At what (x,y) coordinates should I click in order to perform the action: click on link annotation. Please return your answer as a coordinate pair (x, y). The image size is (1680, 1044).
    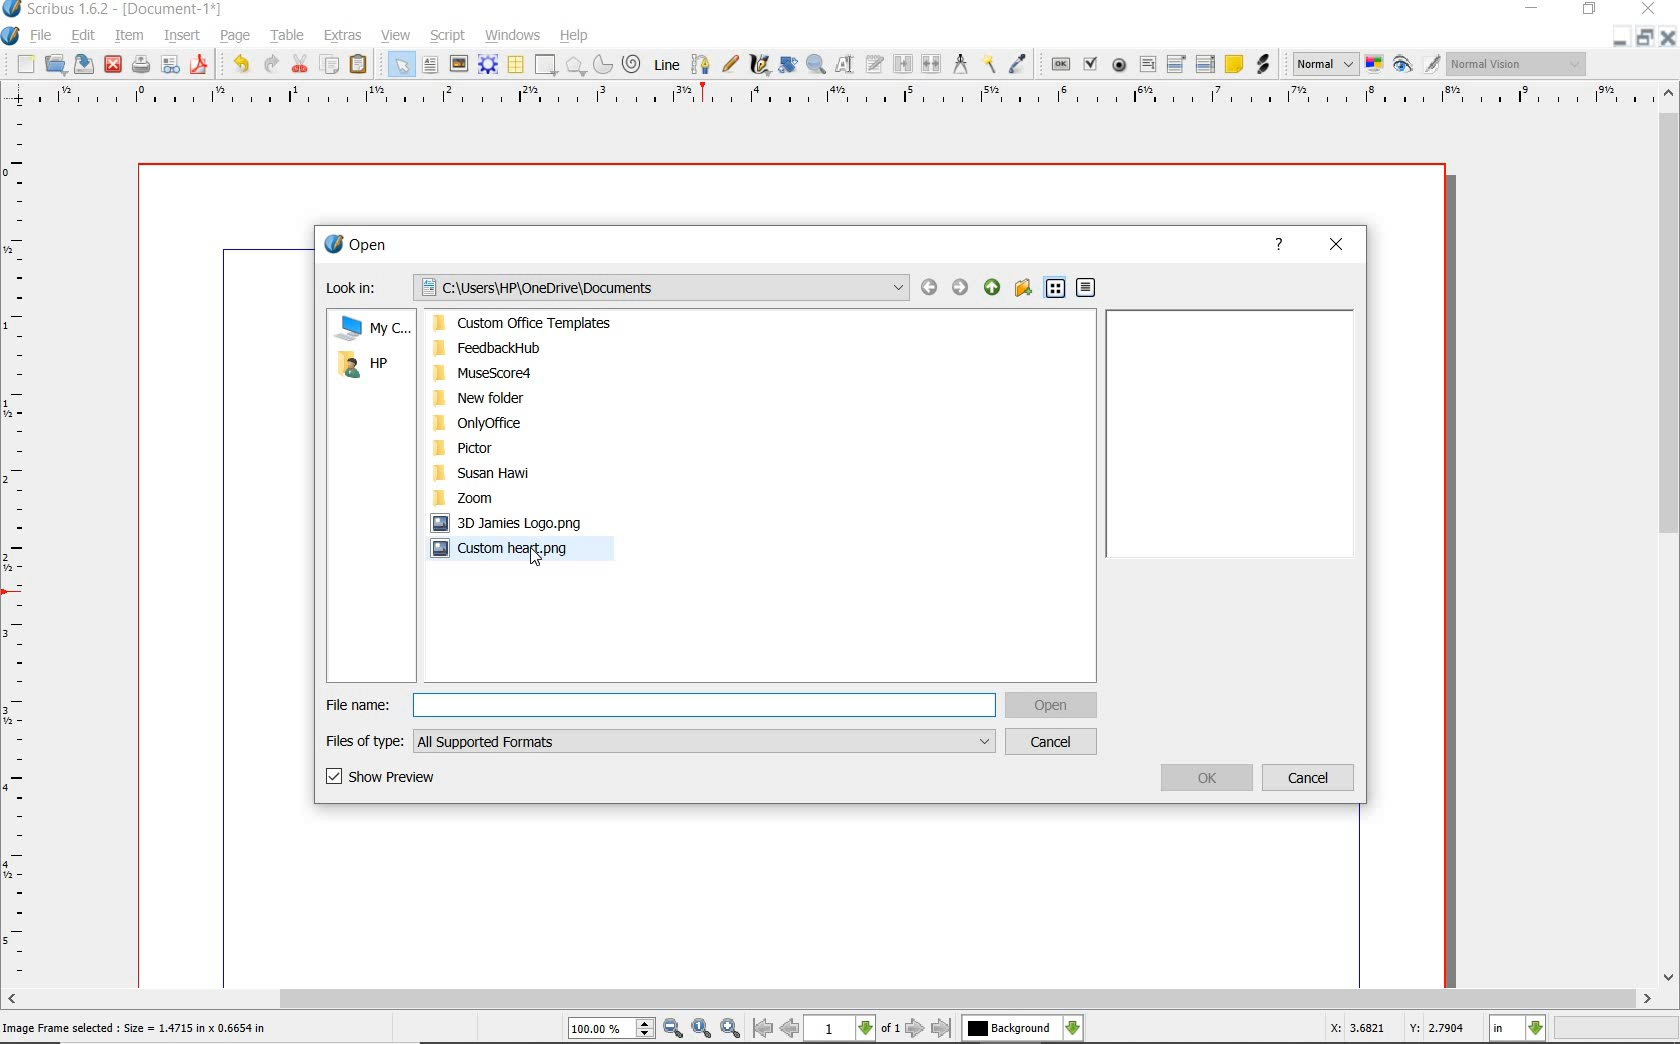
    Looking at the image, I should click on (1262, 64).